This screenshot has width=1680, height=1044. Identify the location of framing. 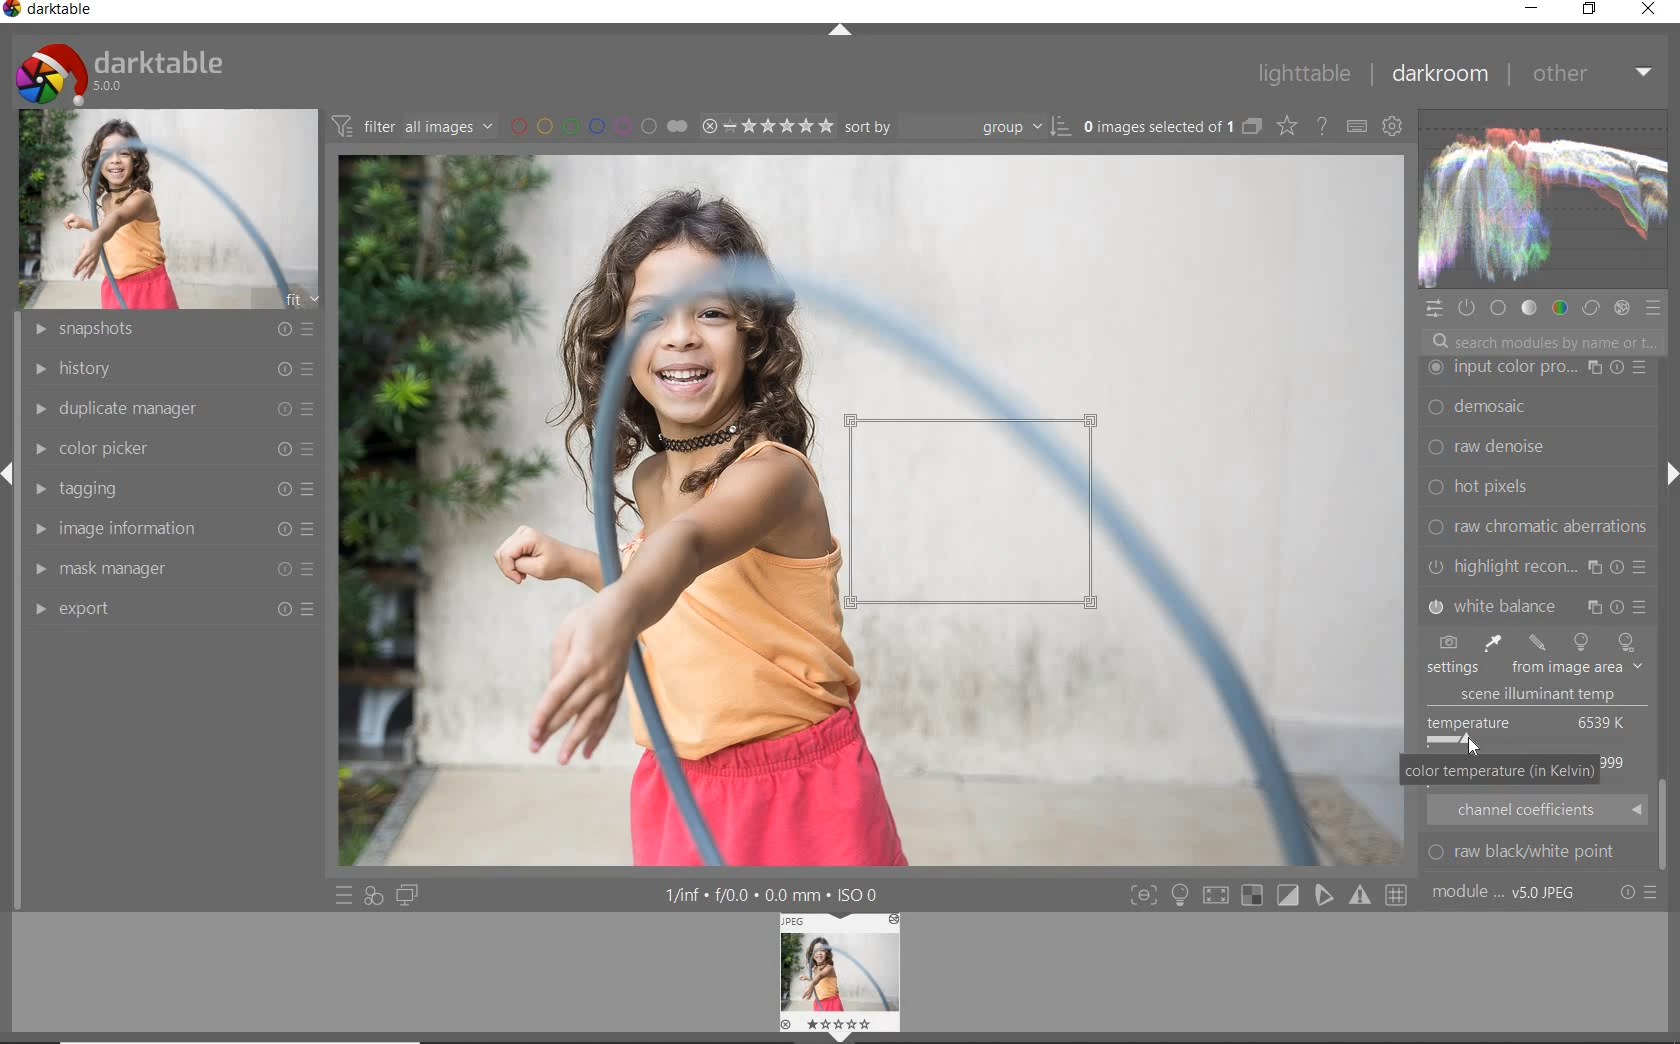
(1536, 409).